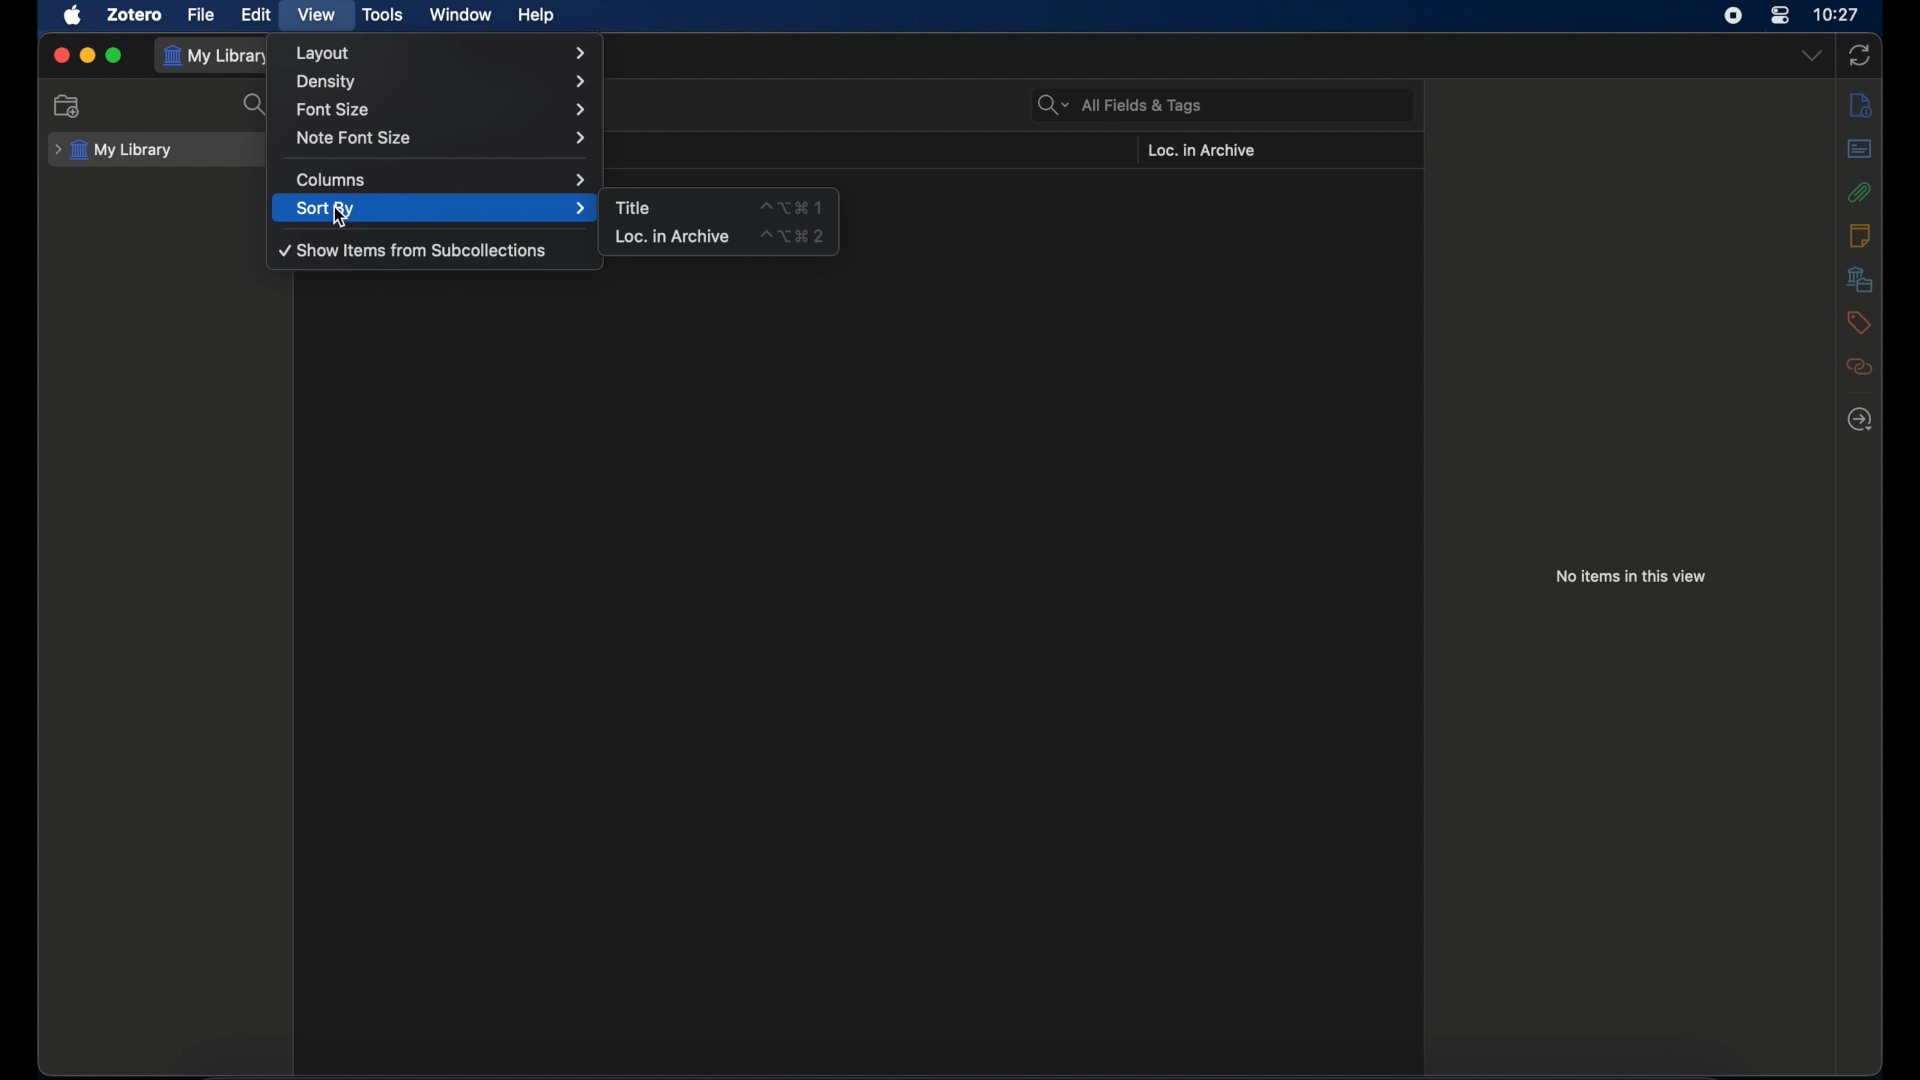 The width and height of the screenshot is (1920, 1080). I want to click on notes, so click(1859, 235).